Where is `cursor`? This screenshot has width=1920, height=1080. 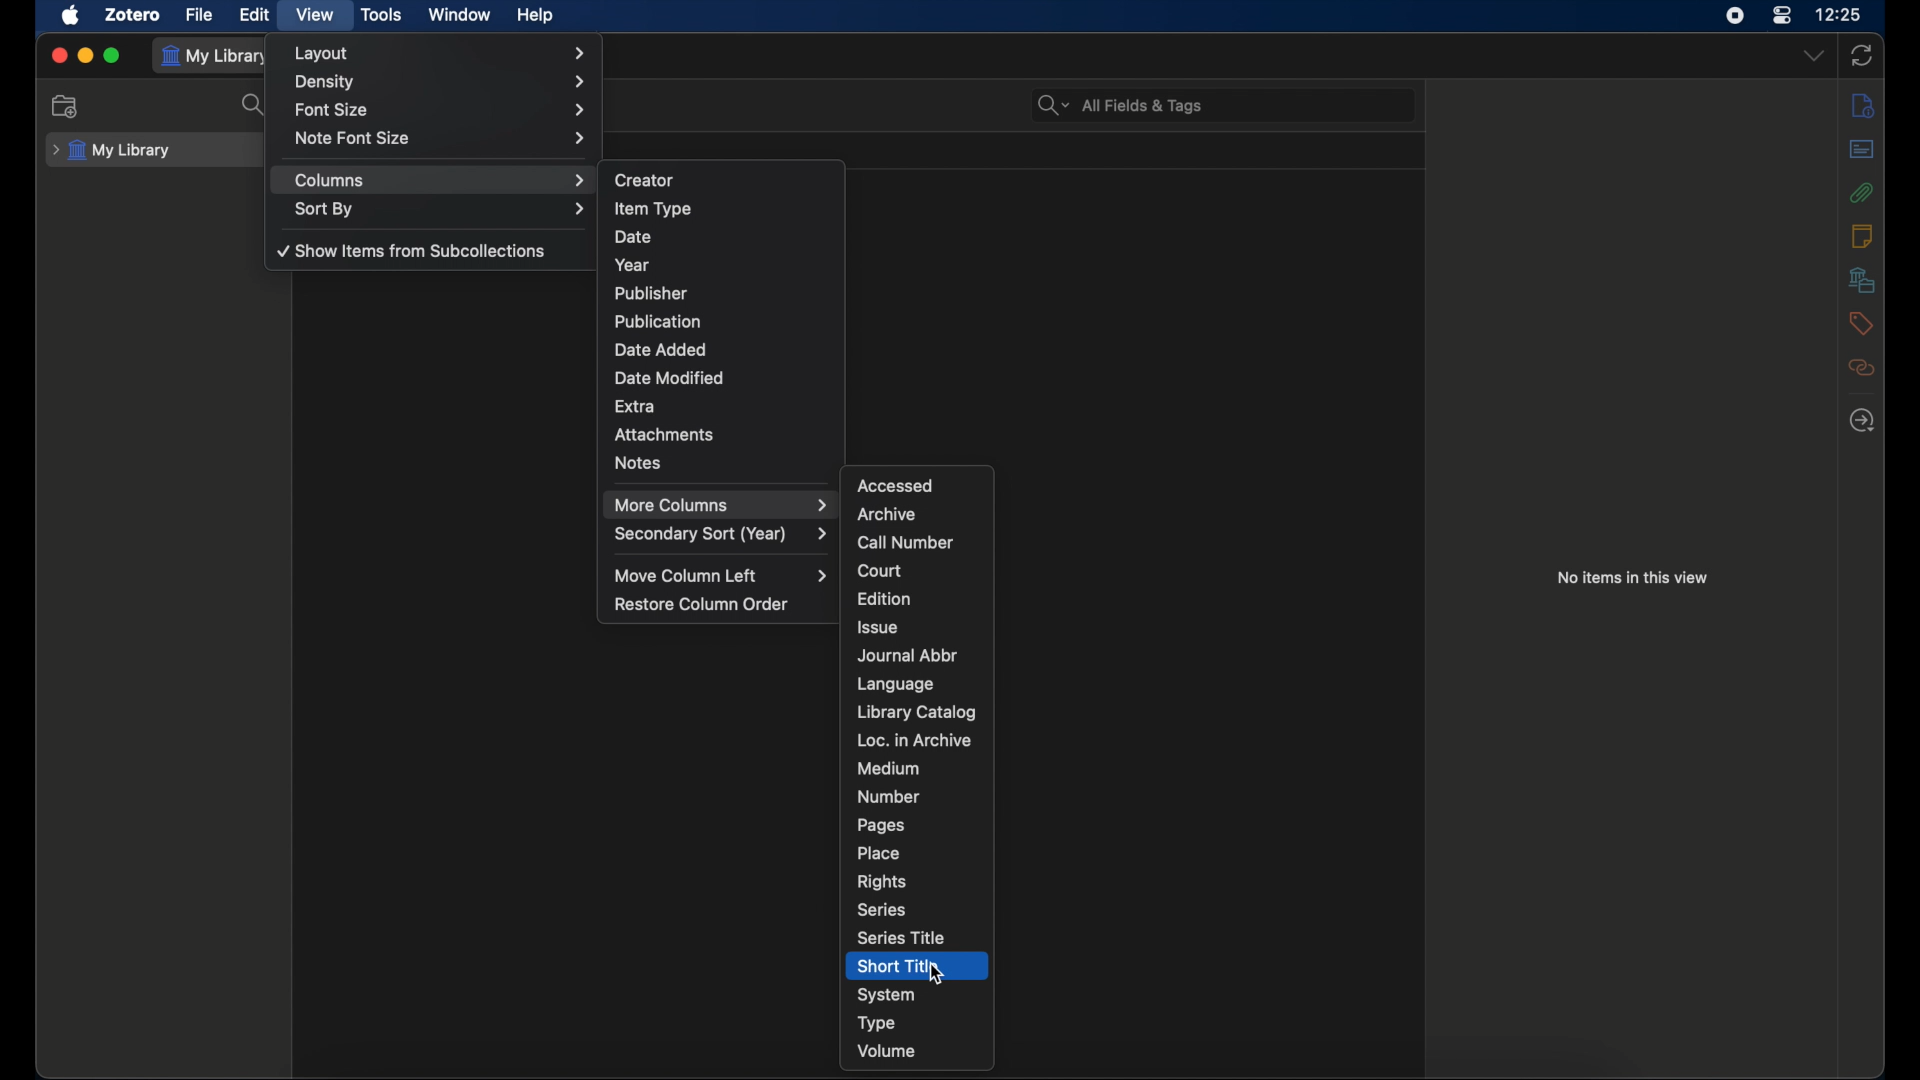
cursor is located at coordinates (938, 973).